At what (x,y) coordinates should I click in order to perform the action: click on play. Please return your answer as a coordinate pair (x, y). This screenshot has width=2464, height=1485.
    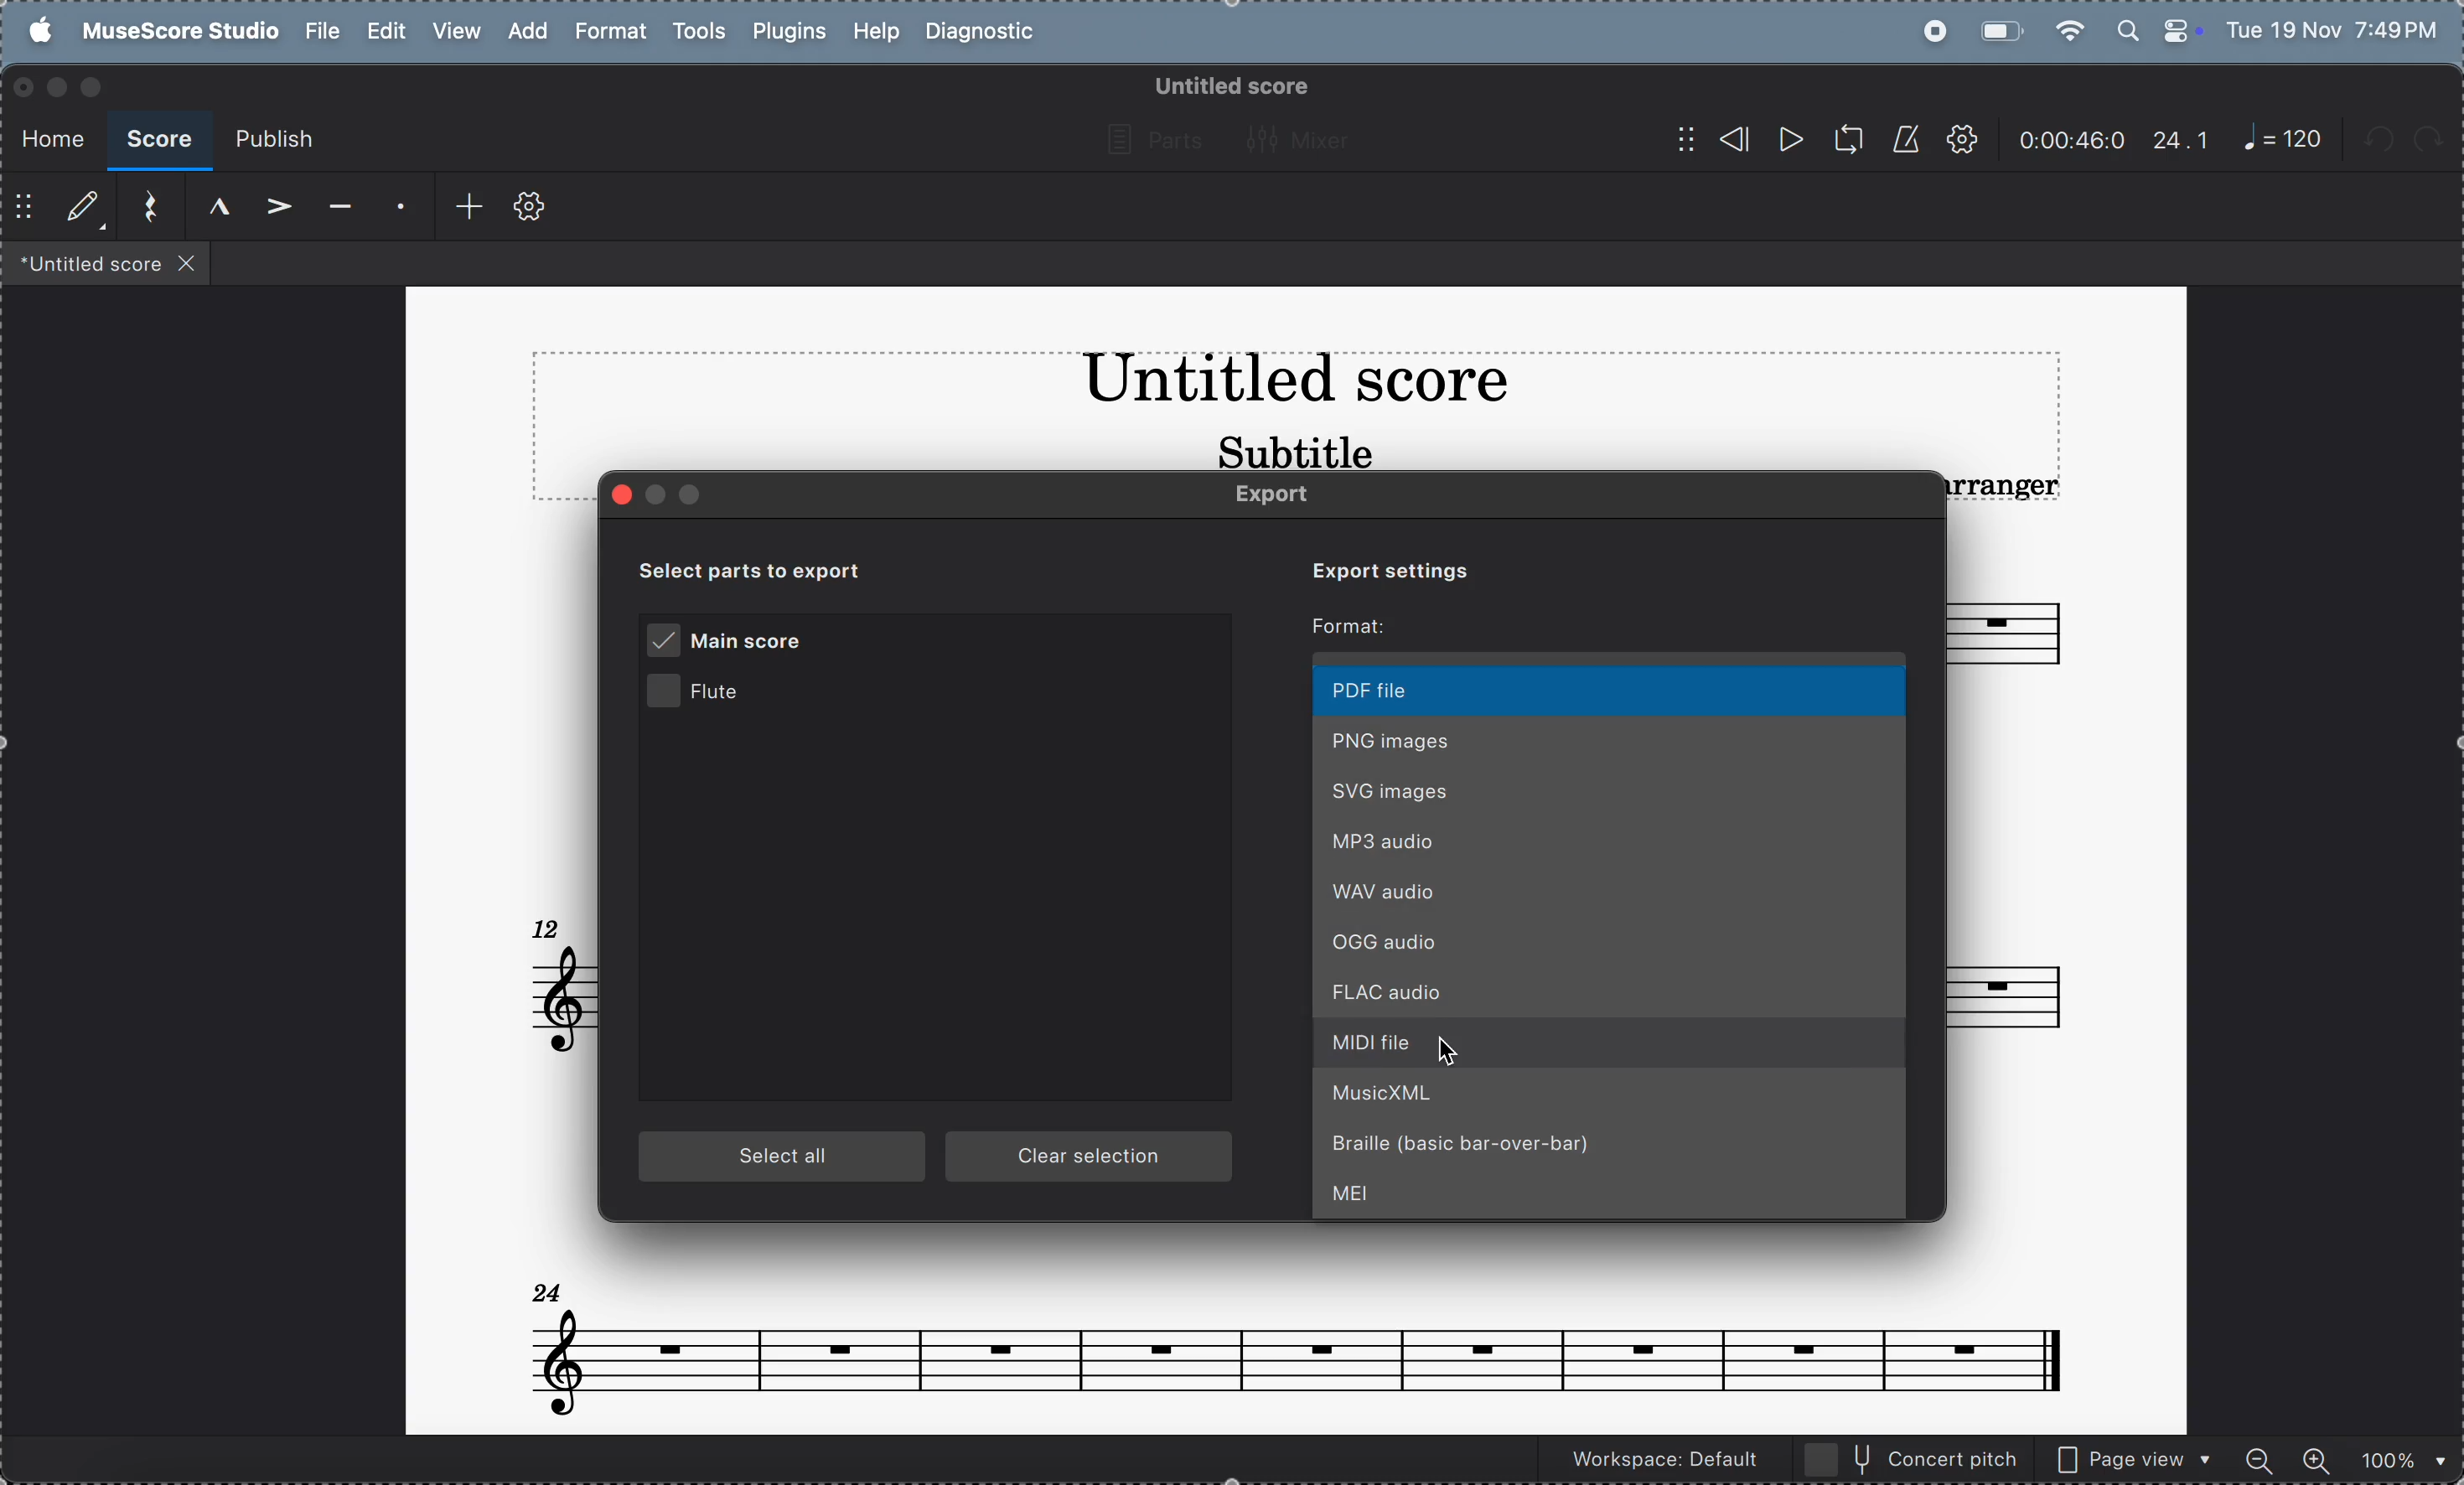
    Looking at the image, I should click on (1788, 142).